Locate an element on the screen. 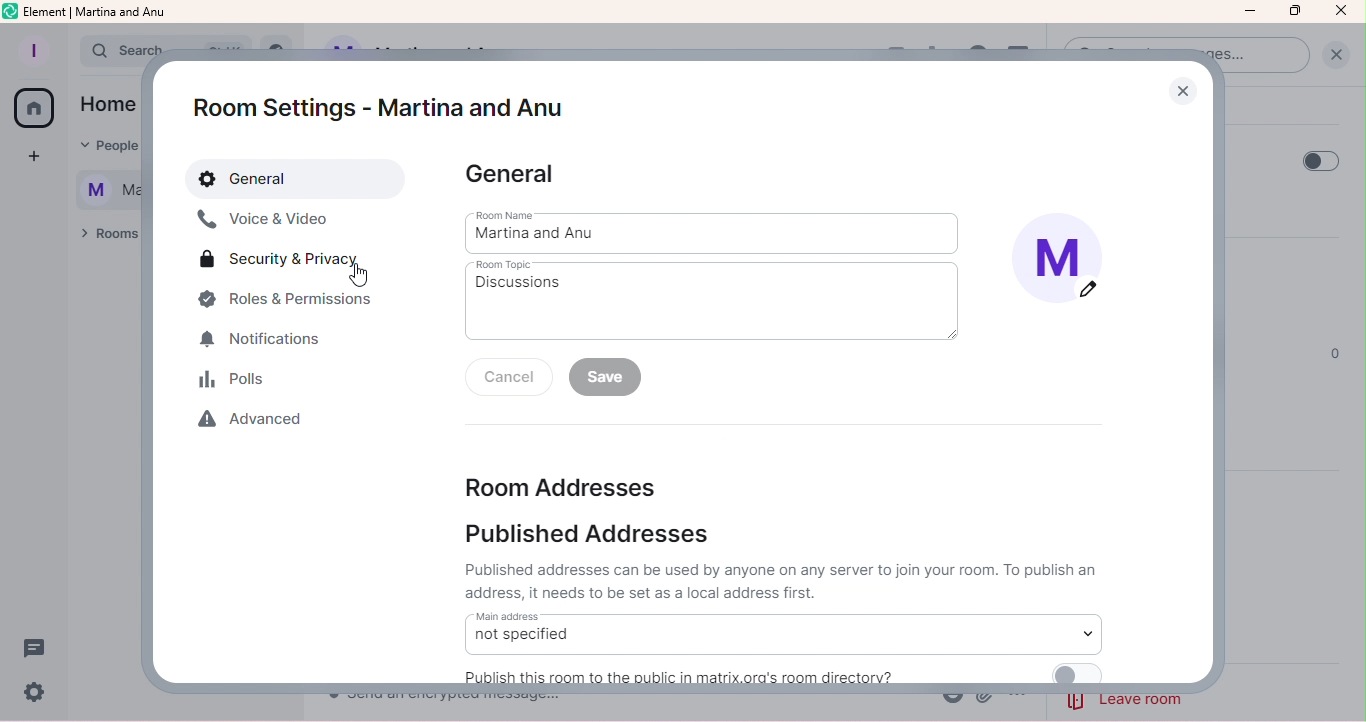 The height and width of the screenshot is (722, 1366). Room name is located at coordinates (710, 228).